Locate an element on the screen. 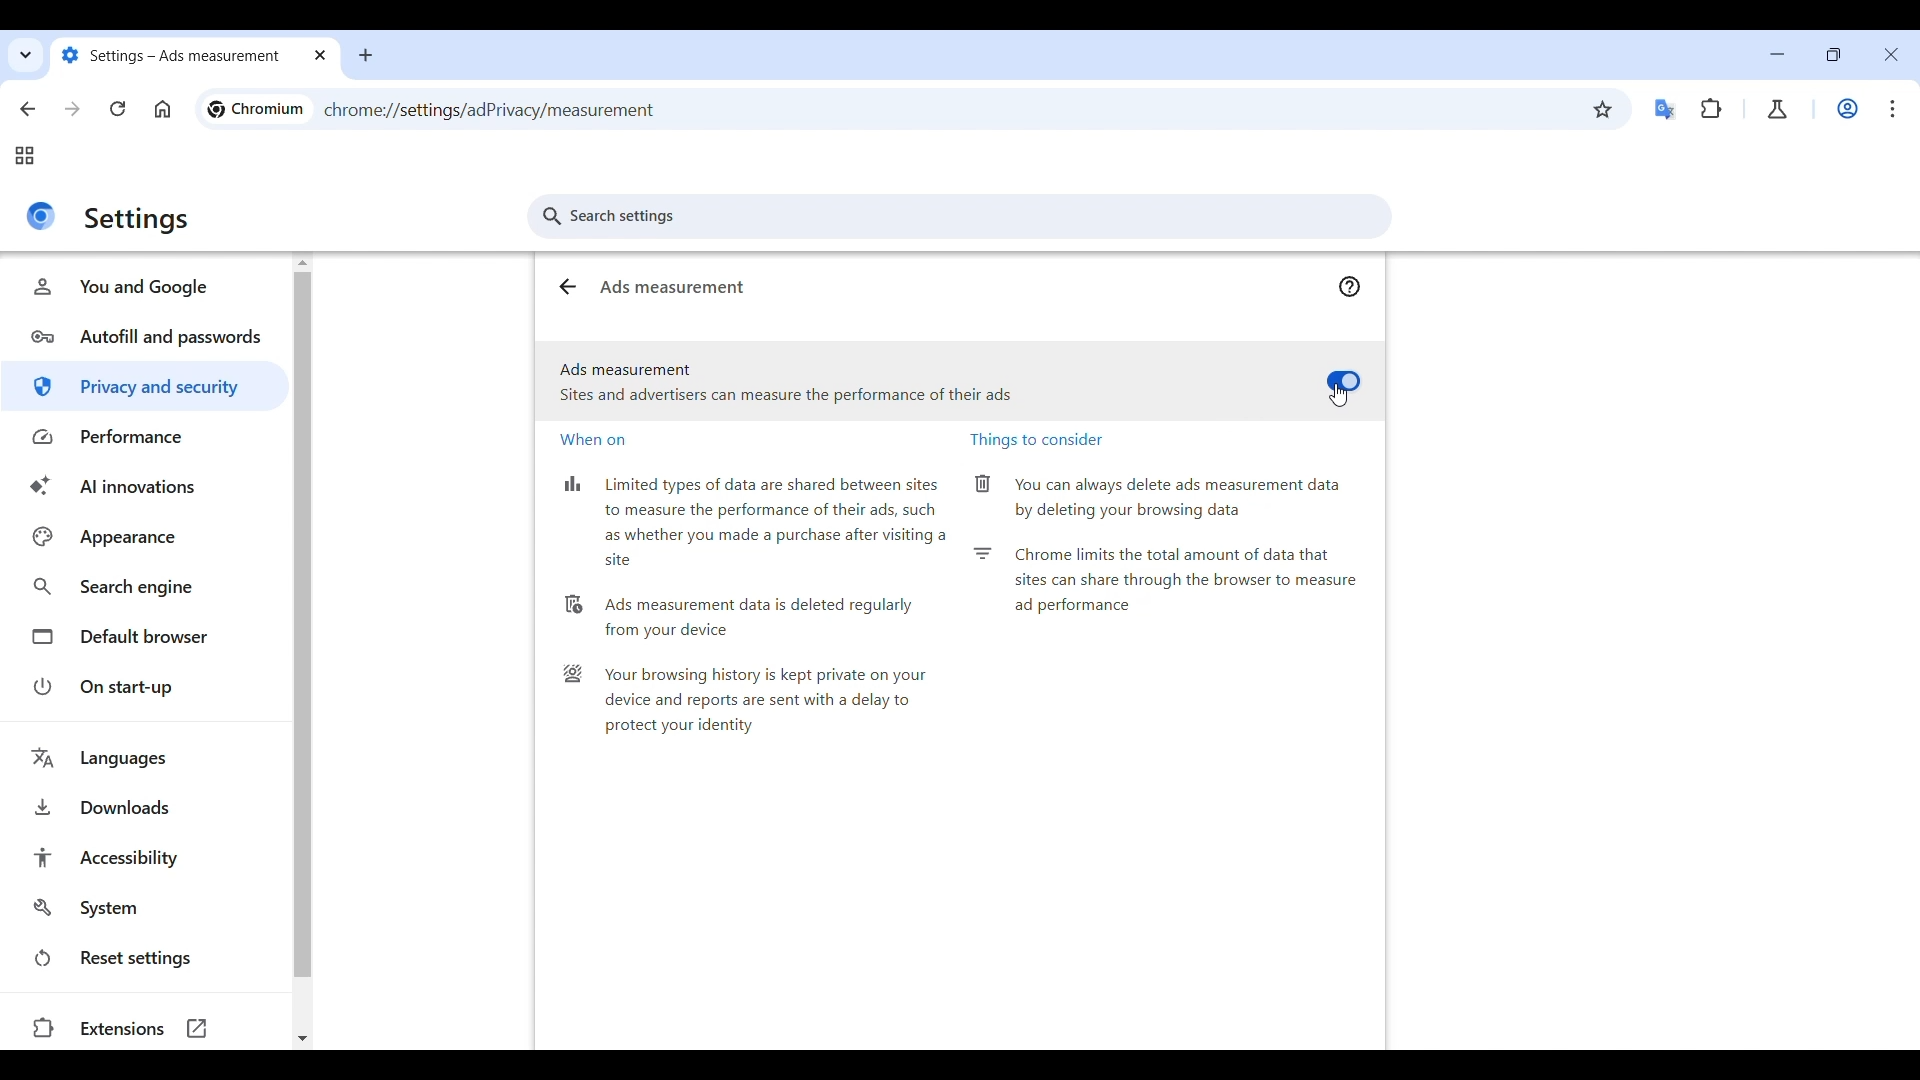 The width and height of the screenshot is (1920, 1080). Tab groups  is located at coordinates (25, 156).